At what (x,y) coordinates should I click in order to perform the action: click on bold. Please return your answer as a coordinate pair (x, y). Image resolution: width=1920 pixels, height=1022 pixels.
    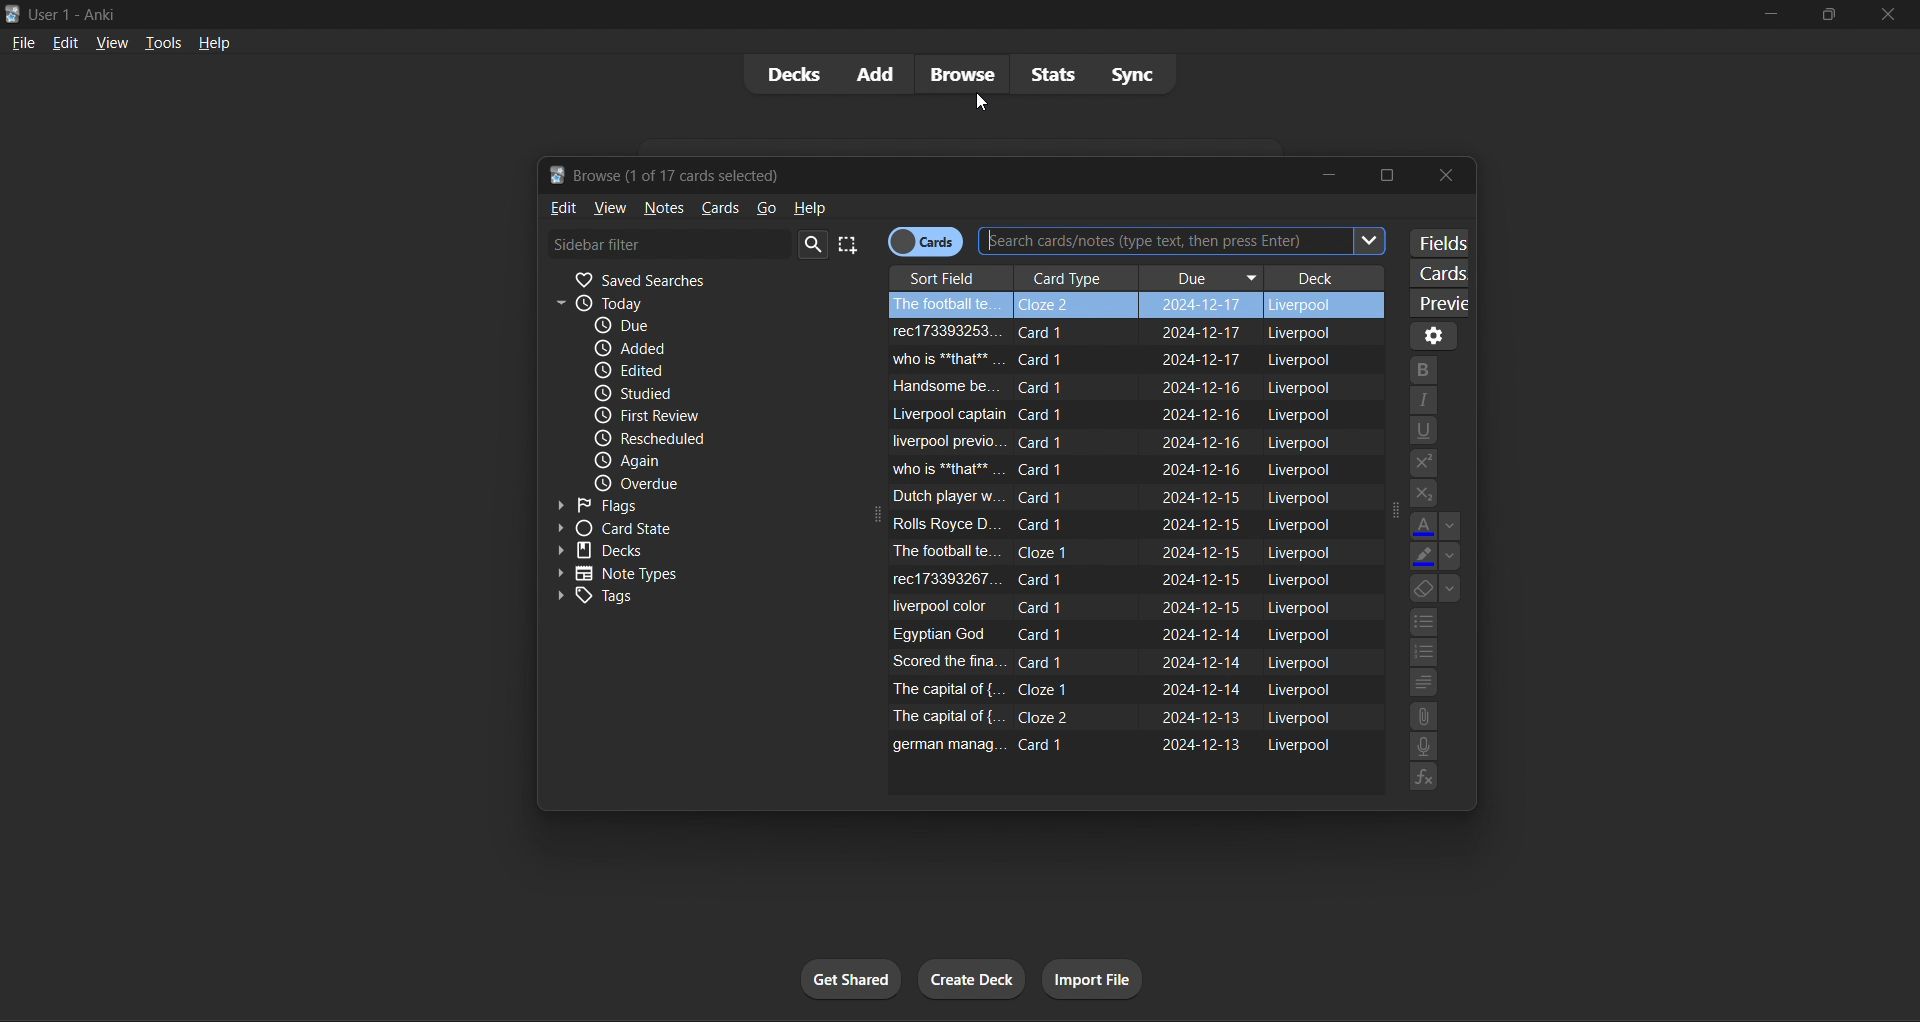
    Looking at the image, I should click on (1427, 372).